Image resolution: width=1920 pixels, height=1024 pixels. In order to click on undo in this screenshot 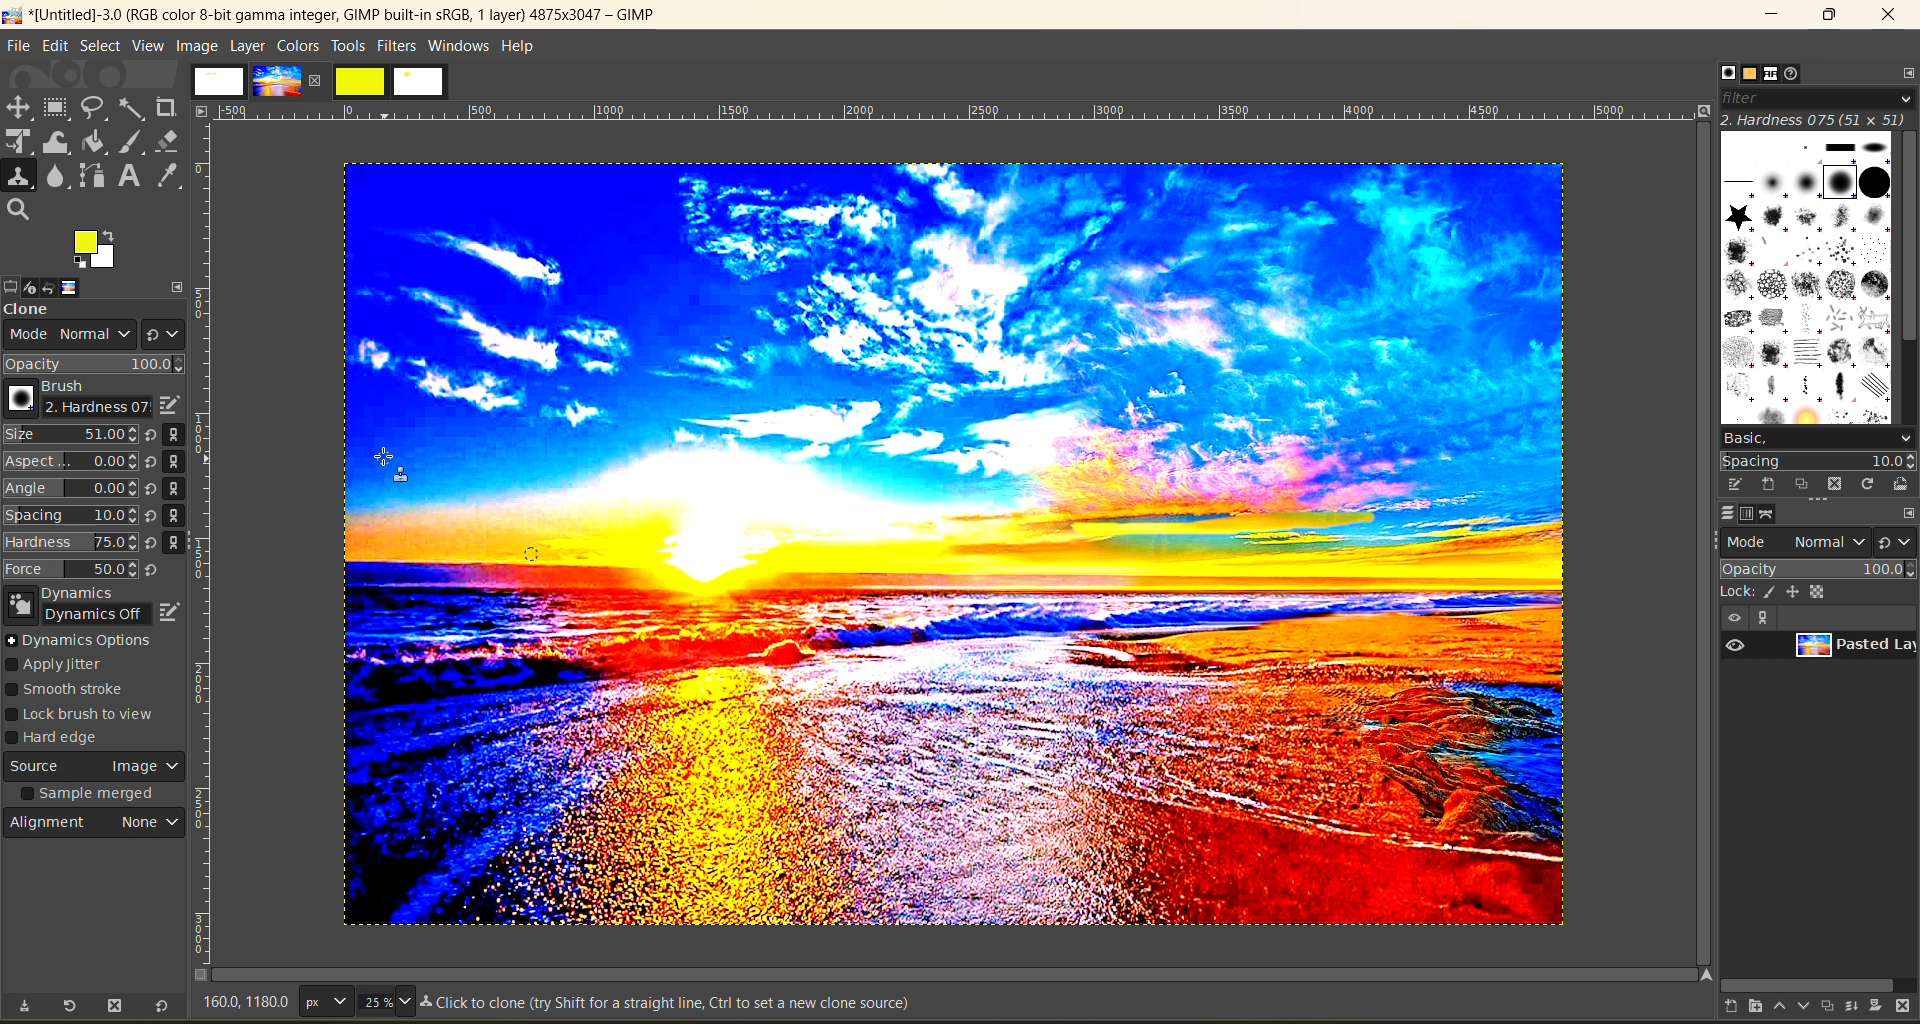, I will do `click(61, 286)`.